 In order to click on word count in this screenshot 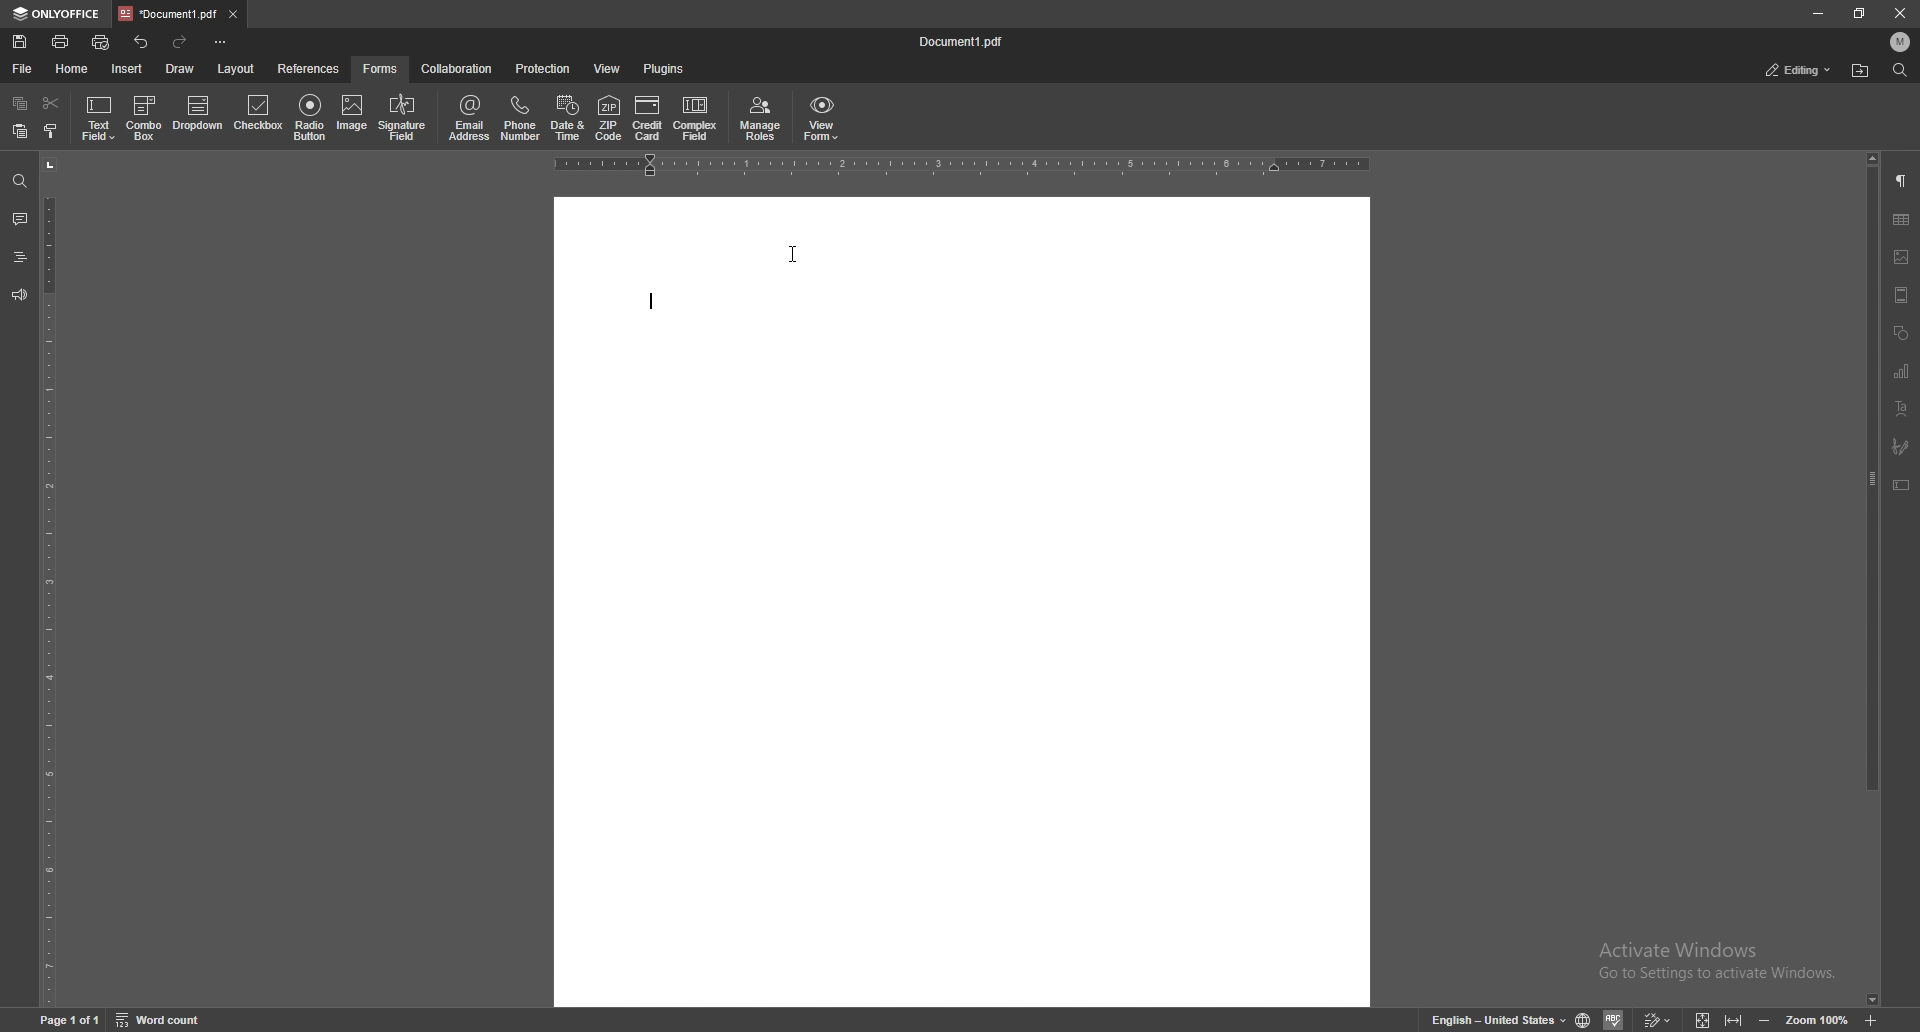, I will do `click(161, 1020)`.